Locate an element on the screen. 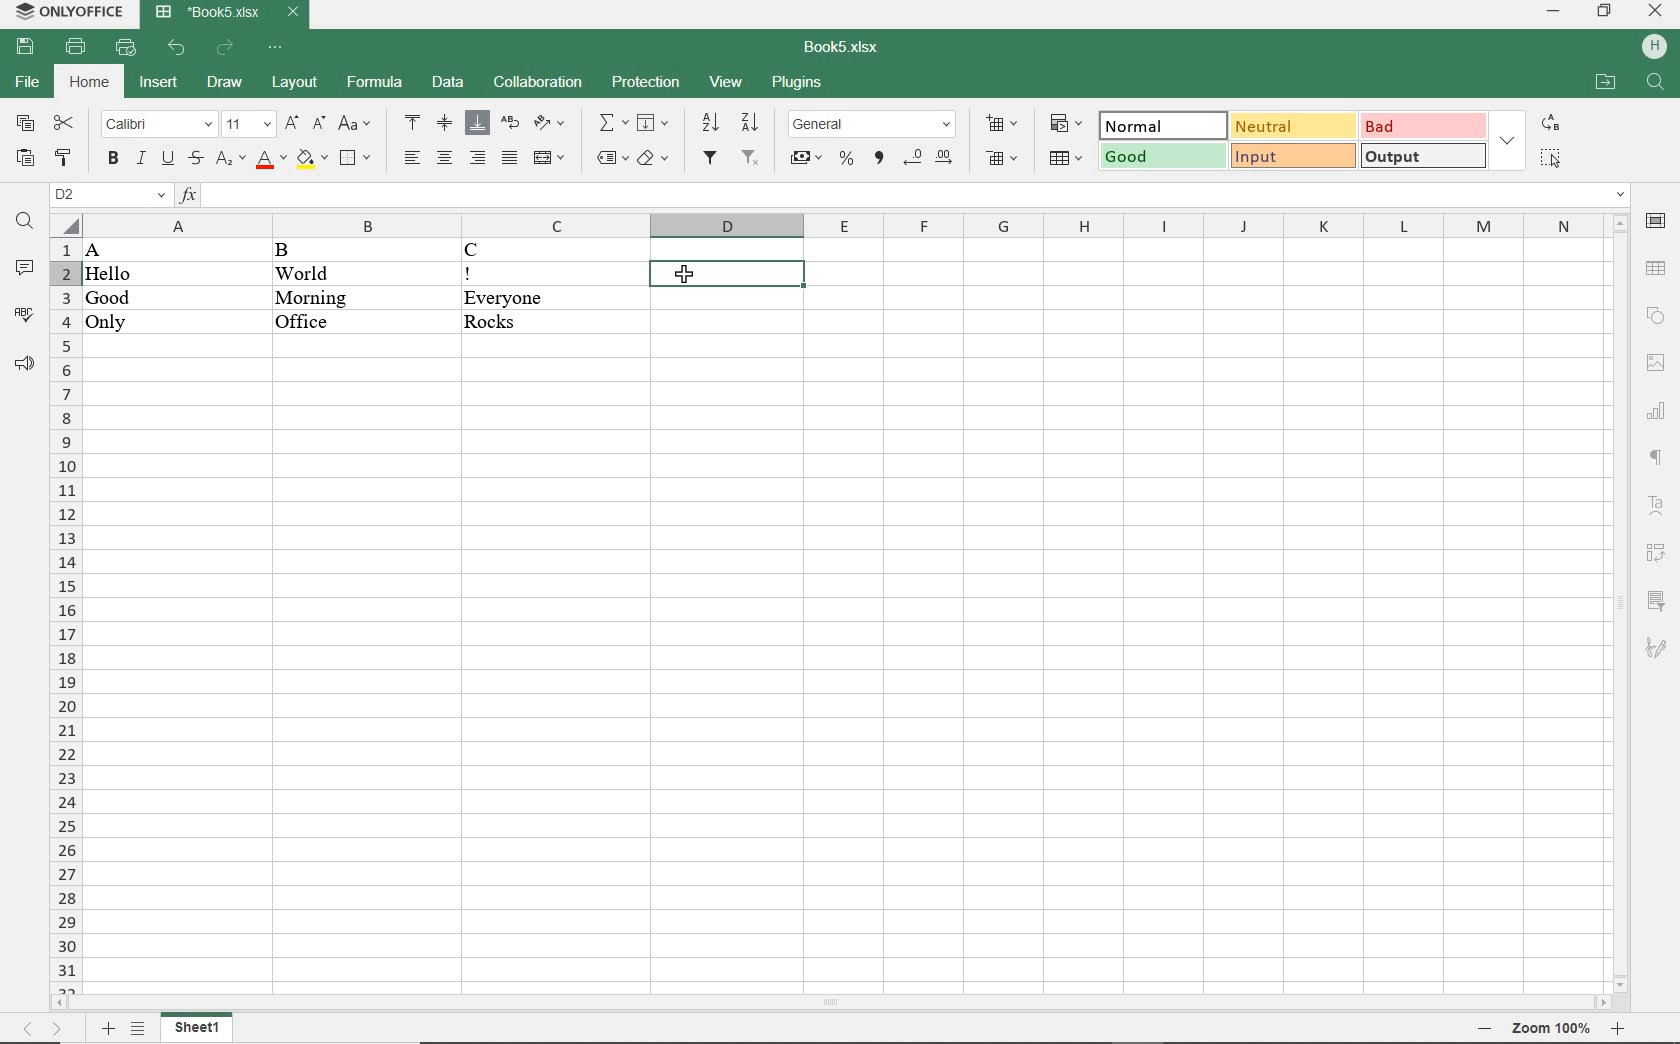  SHEET1 is located at coordinates (200, 1027).